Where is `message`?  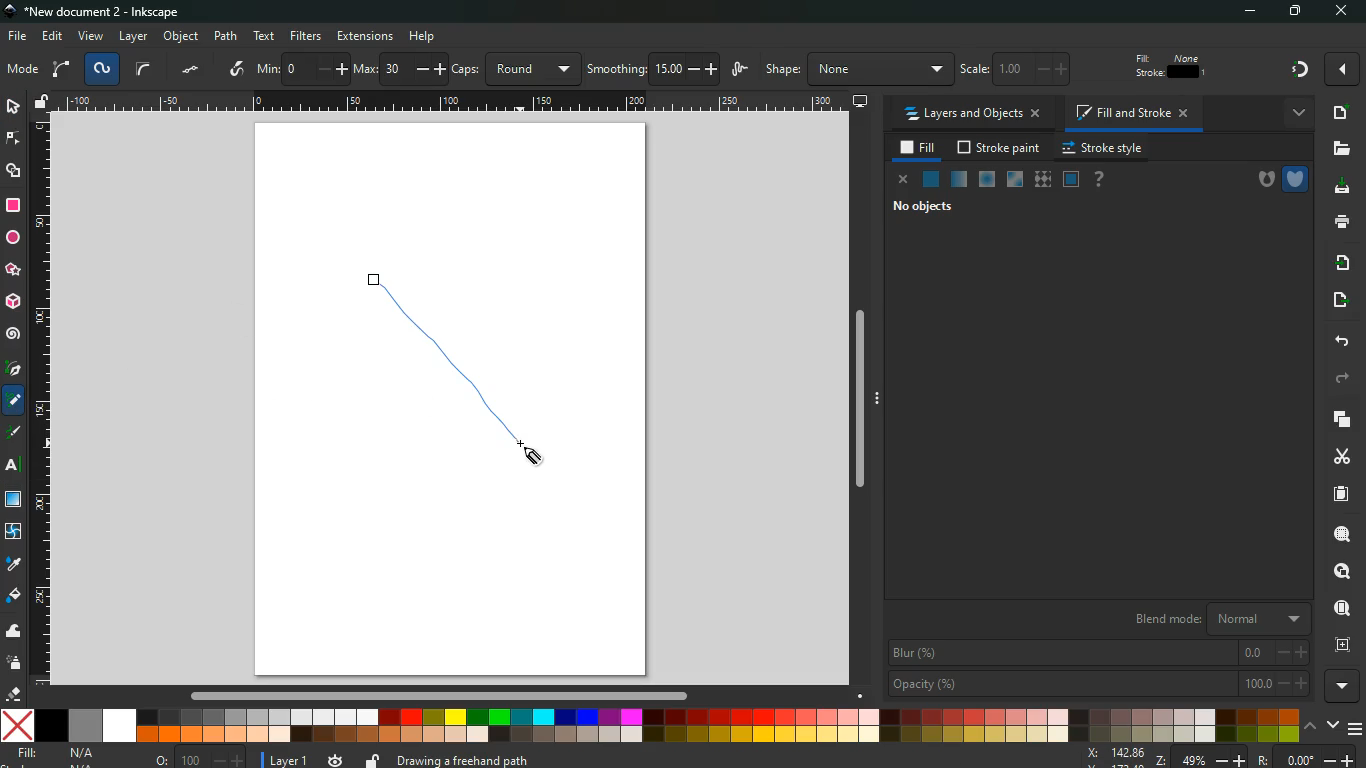 message is located at coordinates (680, 759).